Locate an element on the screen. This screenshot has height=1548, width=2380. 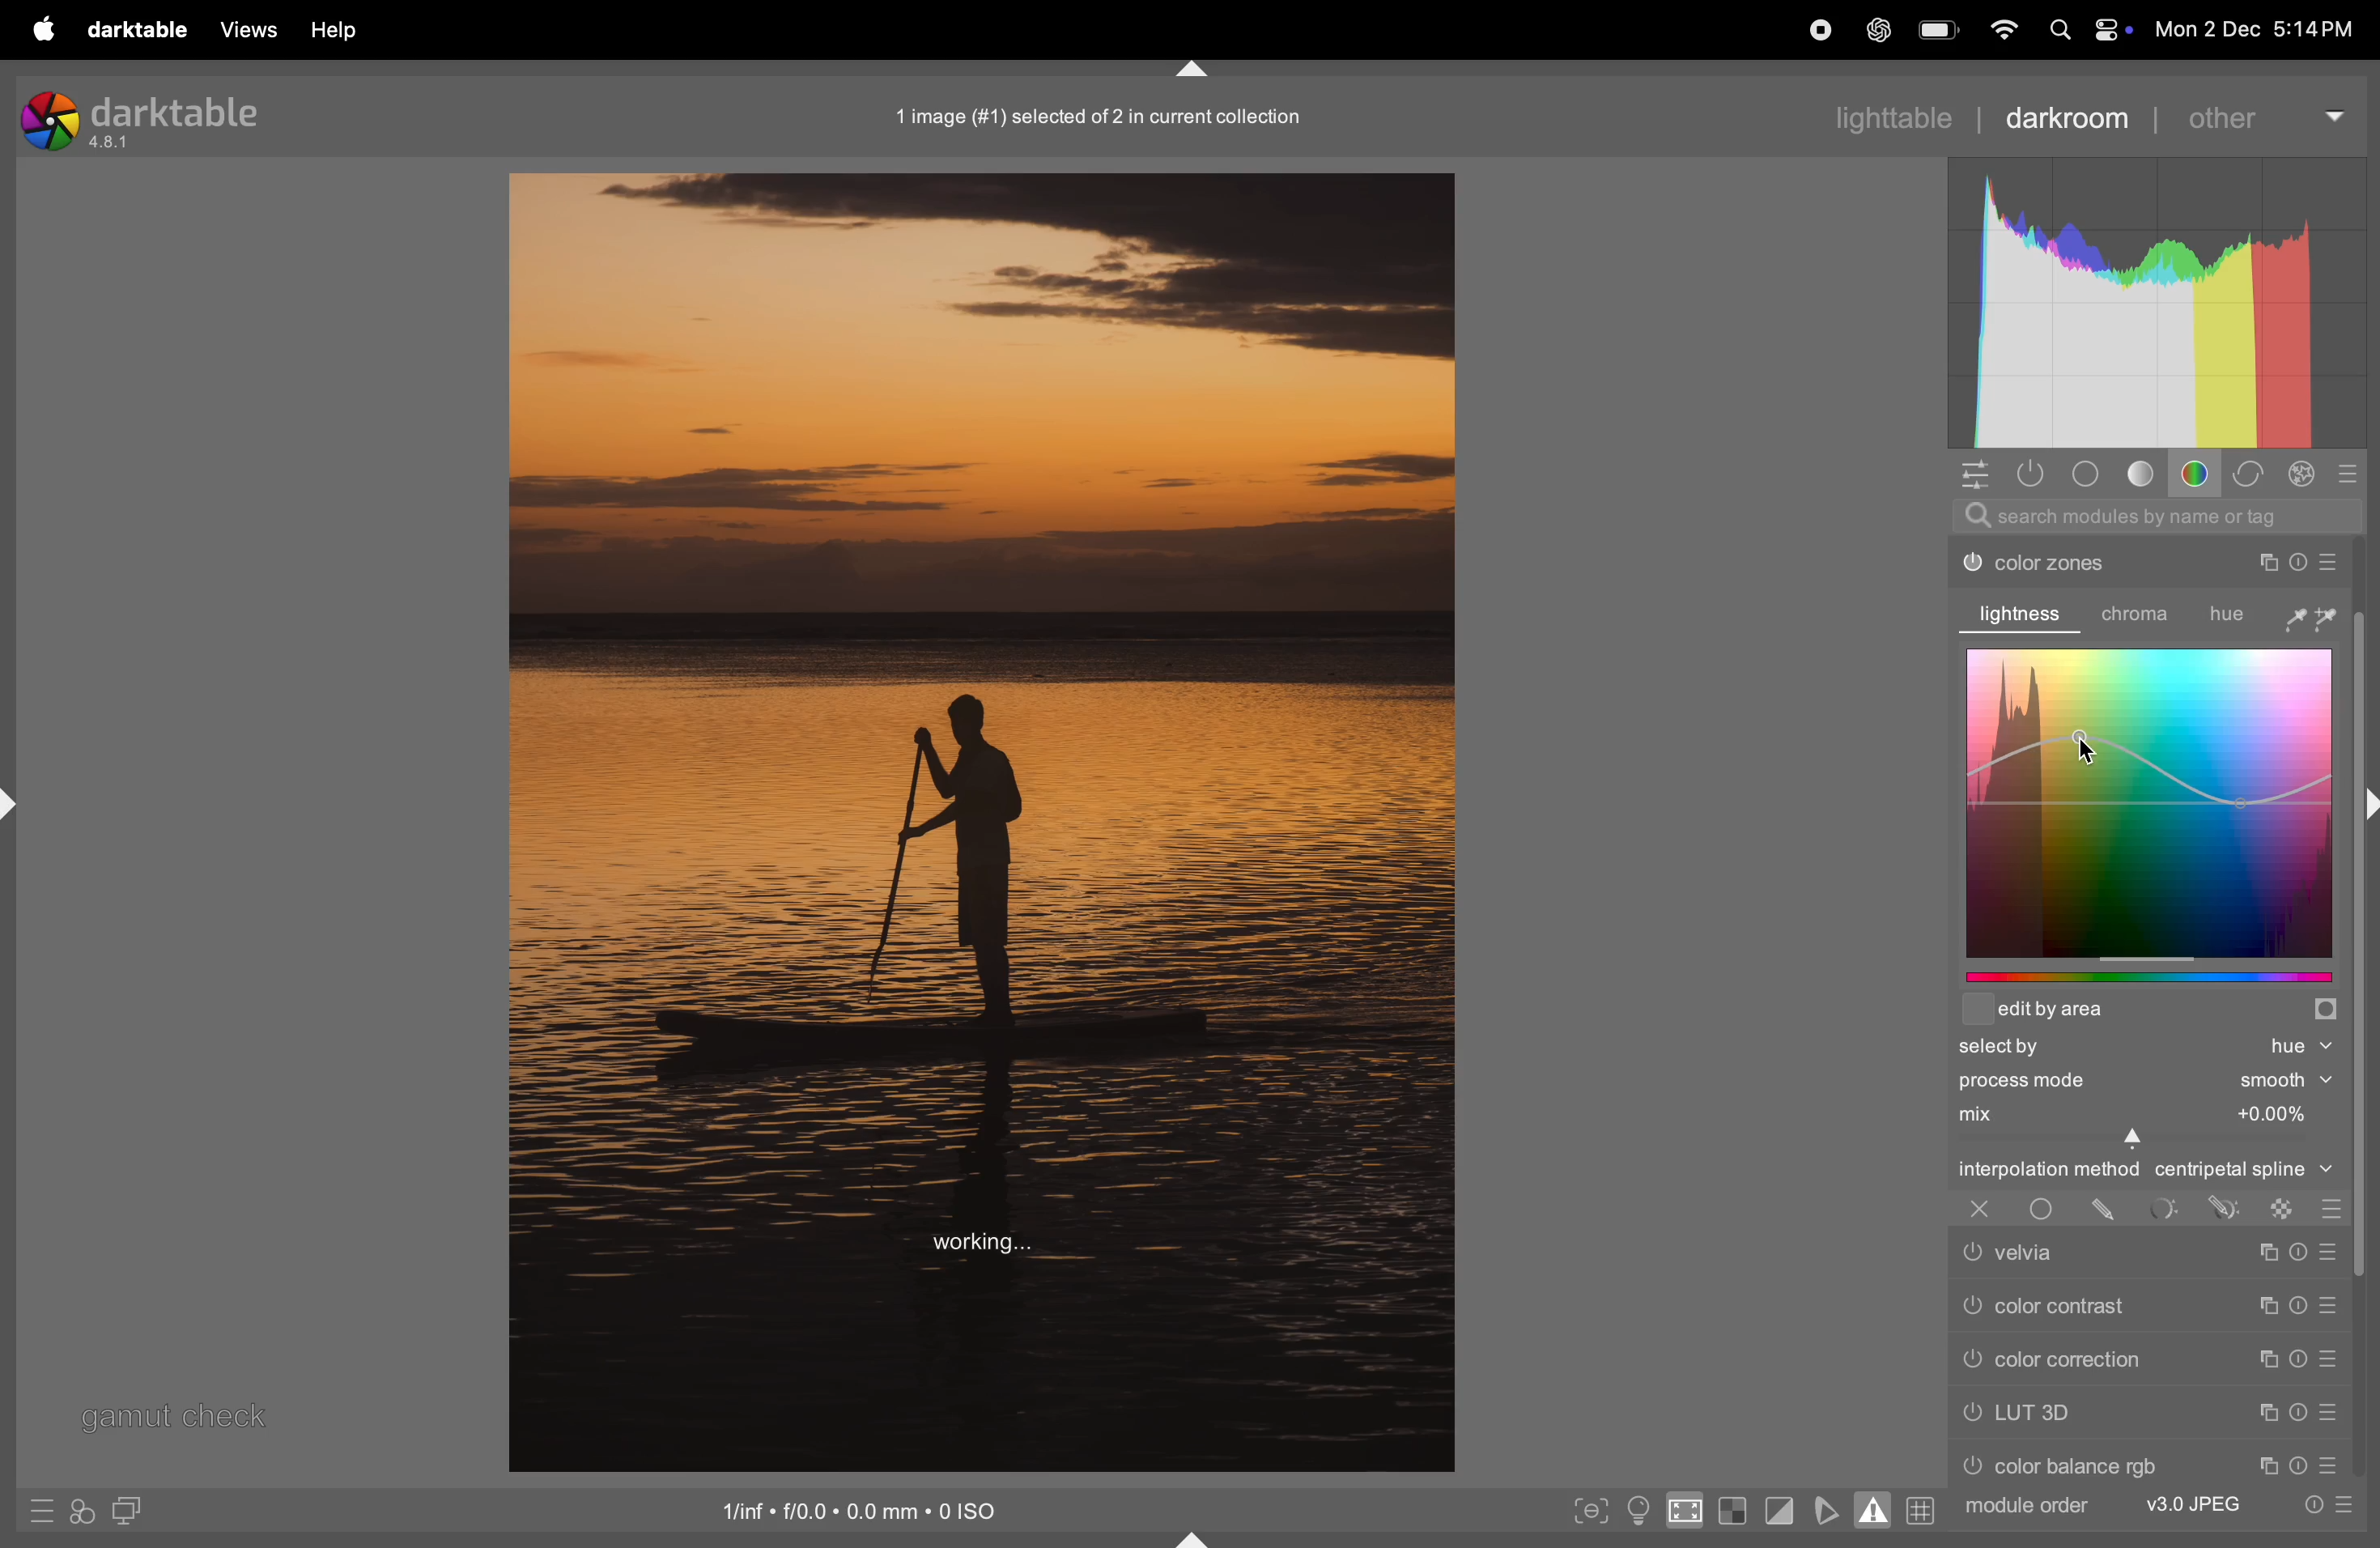
Timer is located at coordinates (2299, 1252).